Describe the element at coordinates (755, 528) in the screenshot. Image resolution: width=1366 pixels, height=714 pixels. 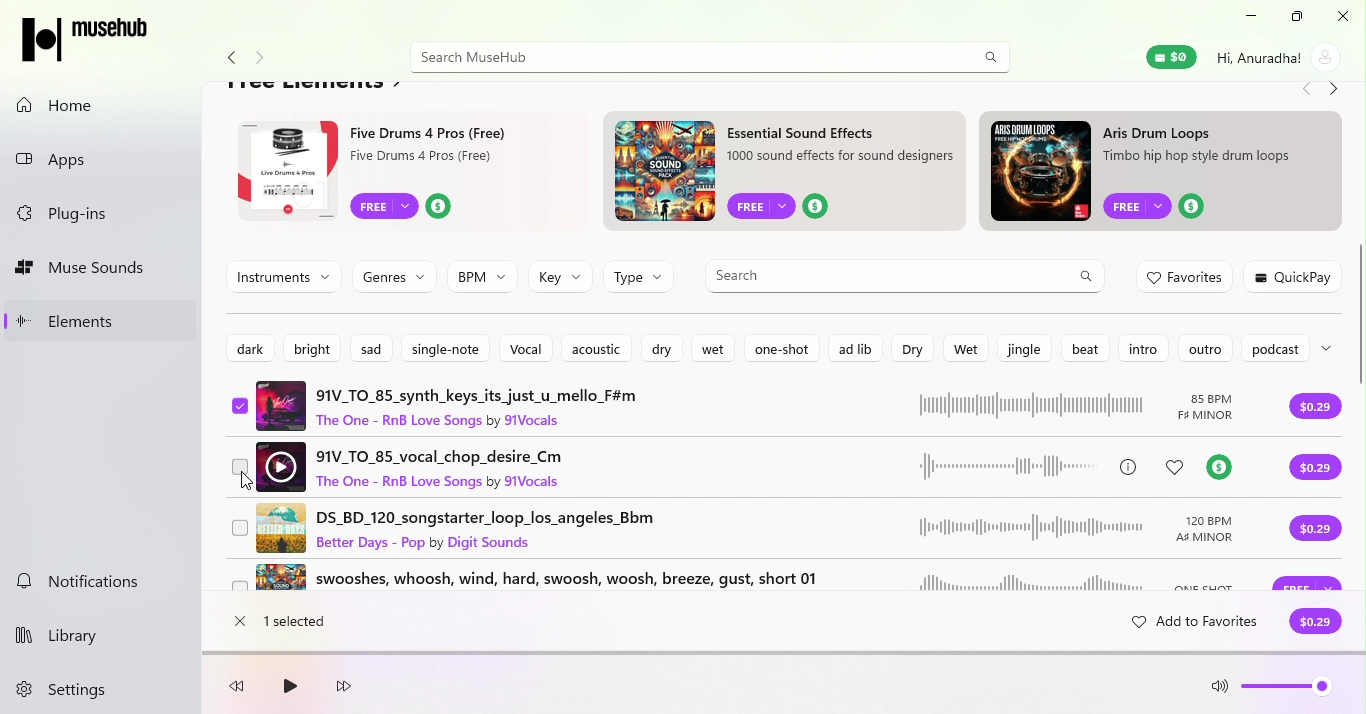
I see `DS_BD_120_songstarter_loop_los_angeles_bbm` at that location.